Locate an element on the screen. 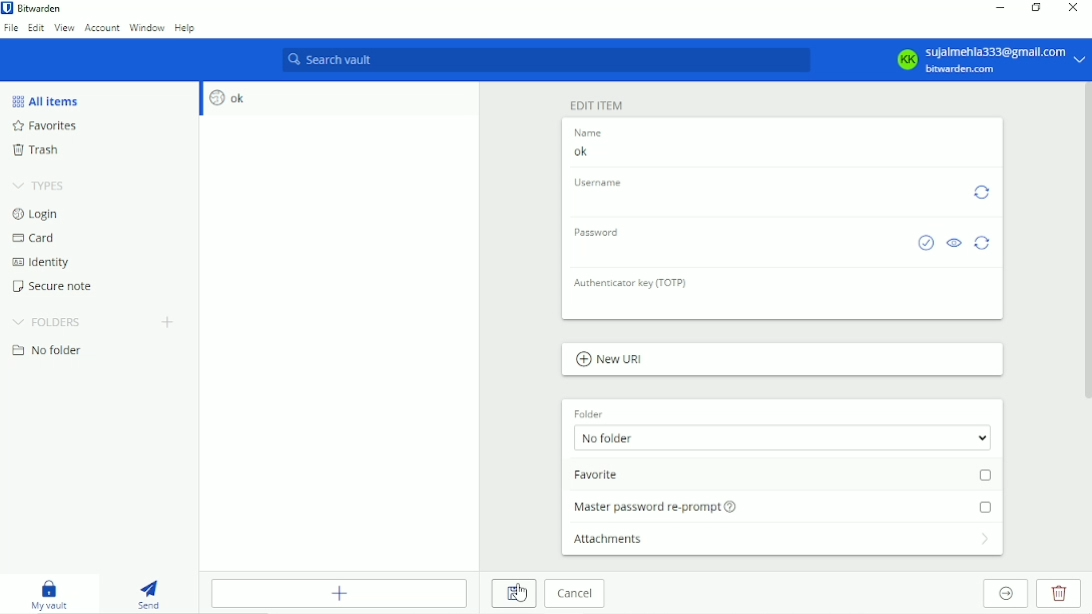 Image resolution: width=1092 pixels, height=614 pixels. Window is located at coordinates (147, 28).